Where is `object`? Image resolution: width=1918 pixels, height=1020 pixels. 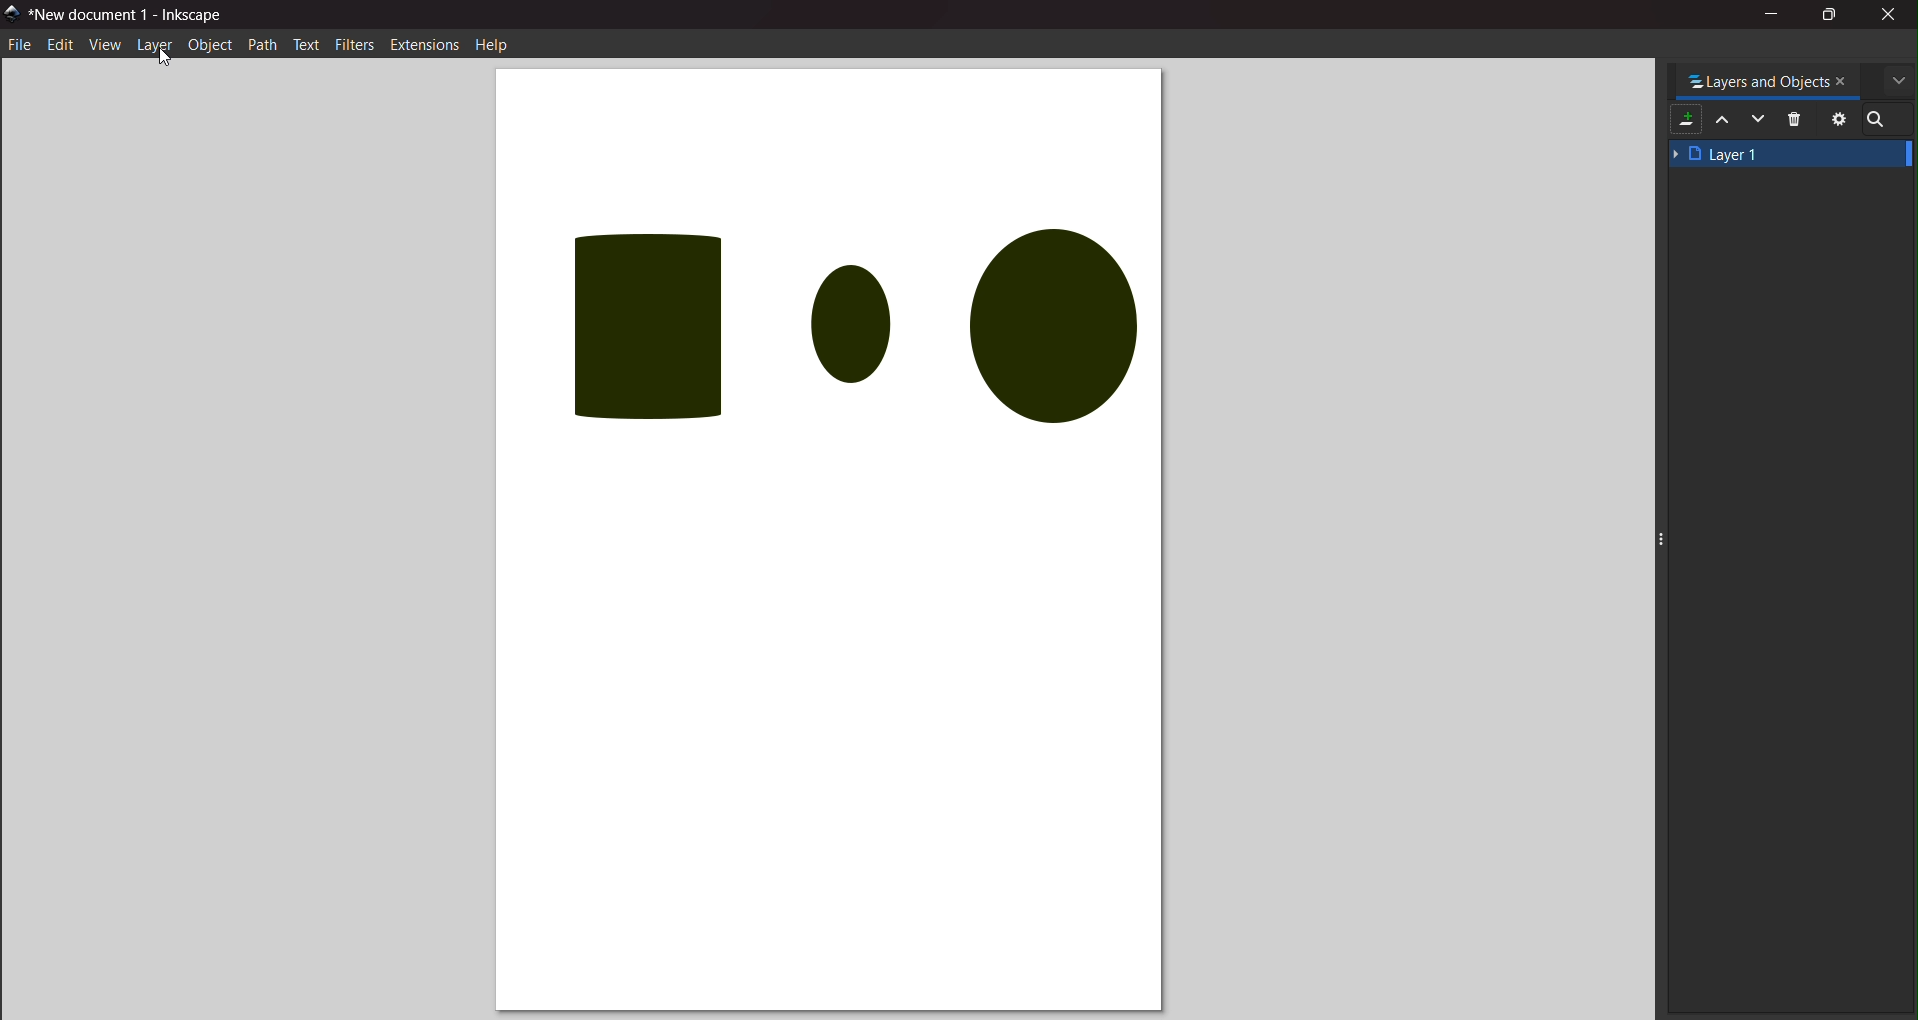
object is located at coordinates (209, 44).